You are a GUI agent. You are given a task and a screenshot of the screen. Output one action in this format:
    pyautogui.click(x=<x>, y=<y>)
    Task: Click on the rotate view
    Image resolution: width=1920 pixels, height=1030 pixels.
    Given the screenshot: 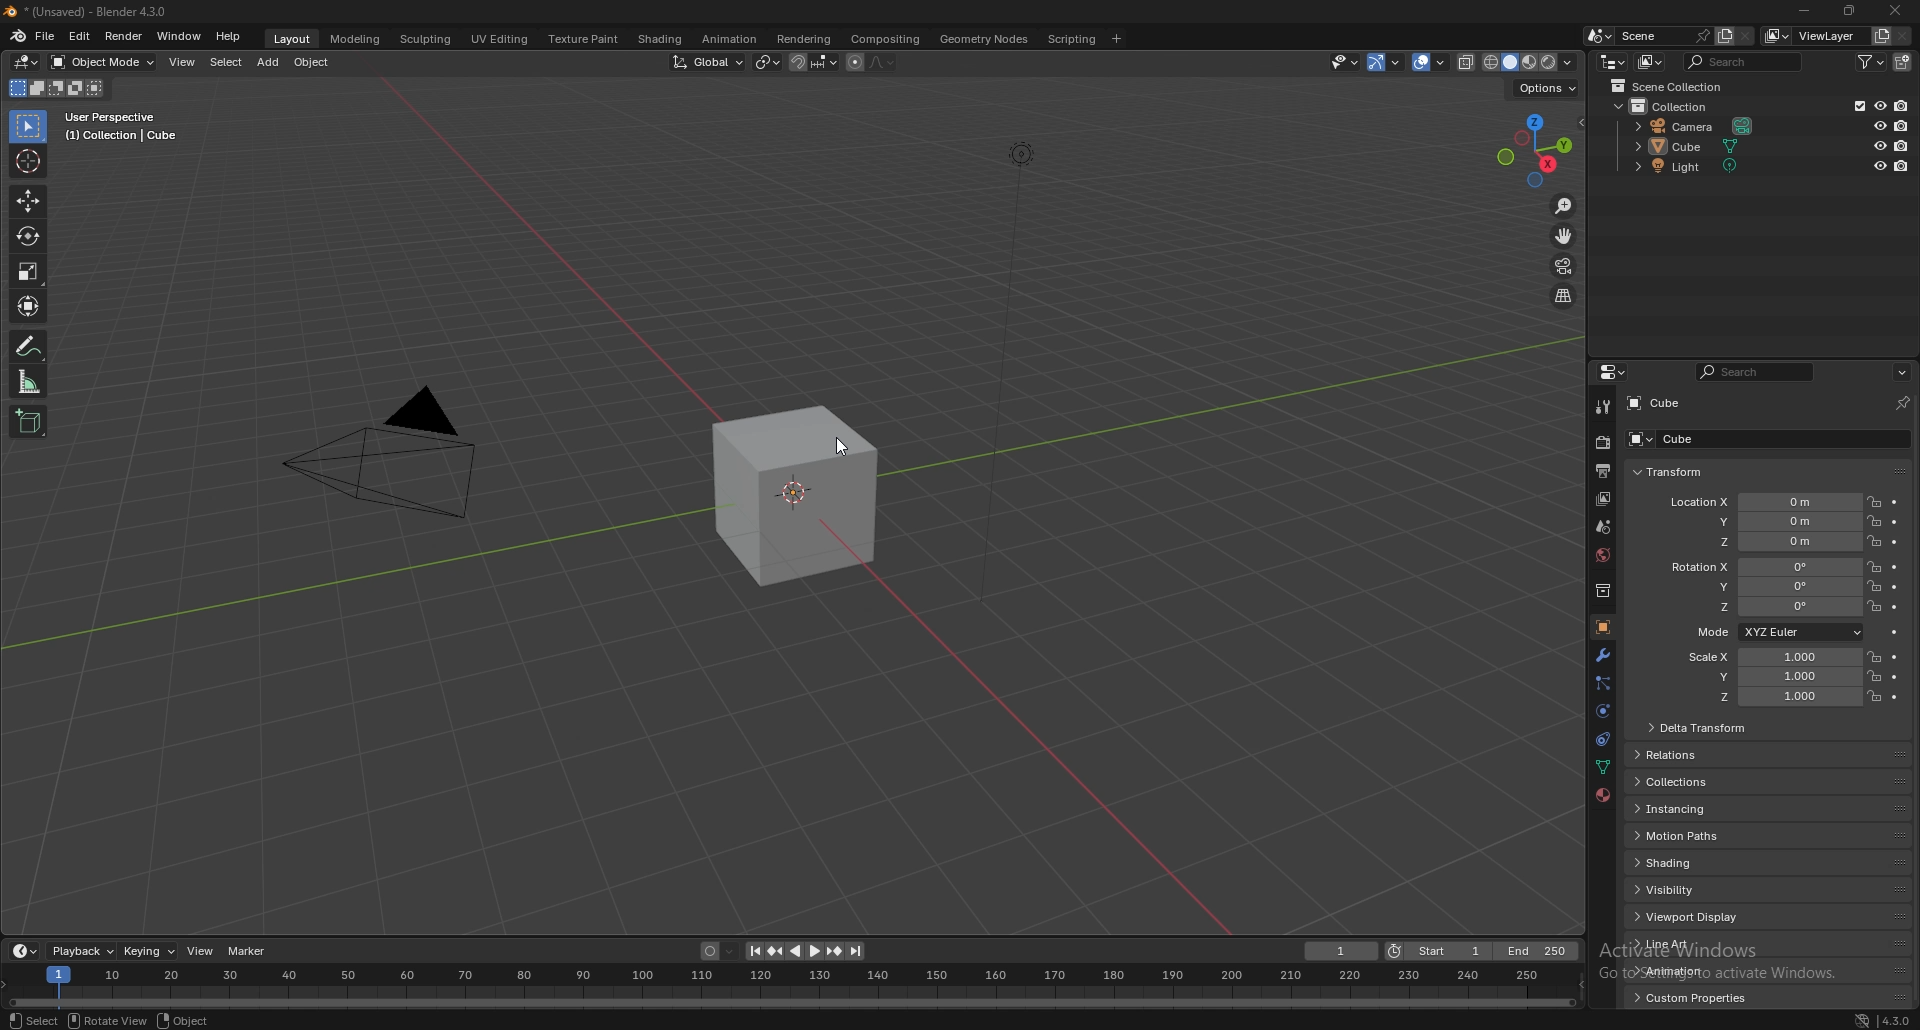 What is the action you would take?
    pyautogui.click(x=108, y=1020)
    